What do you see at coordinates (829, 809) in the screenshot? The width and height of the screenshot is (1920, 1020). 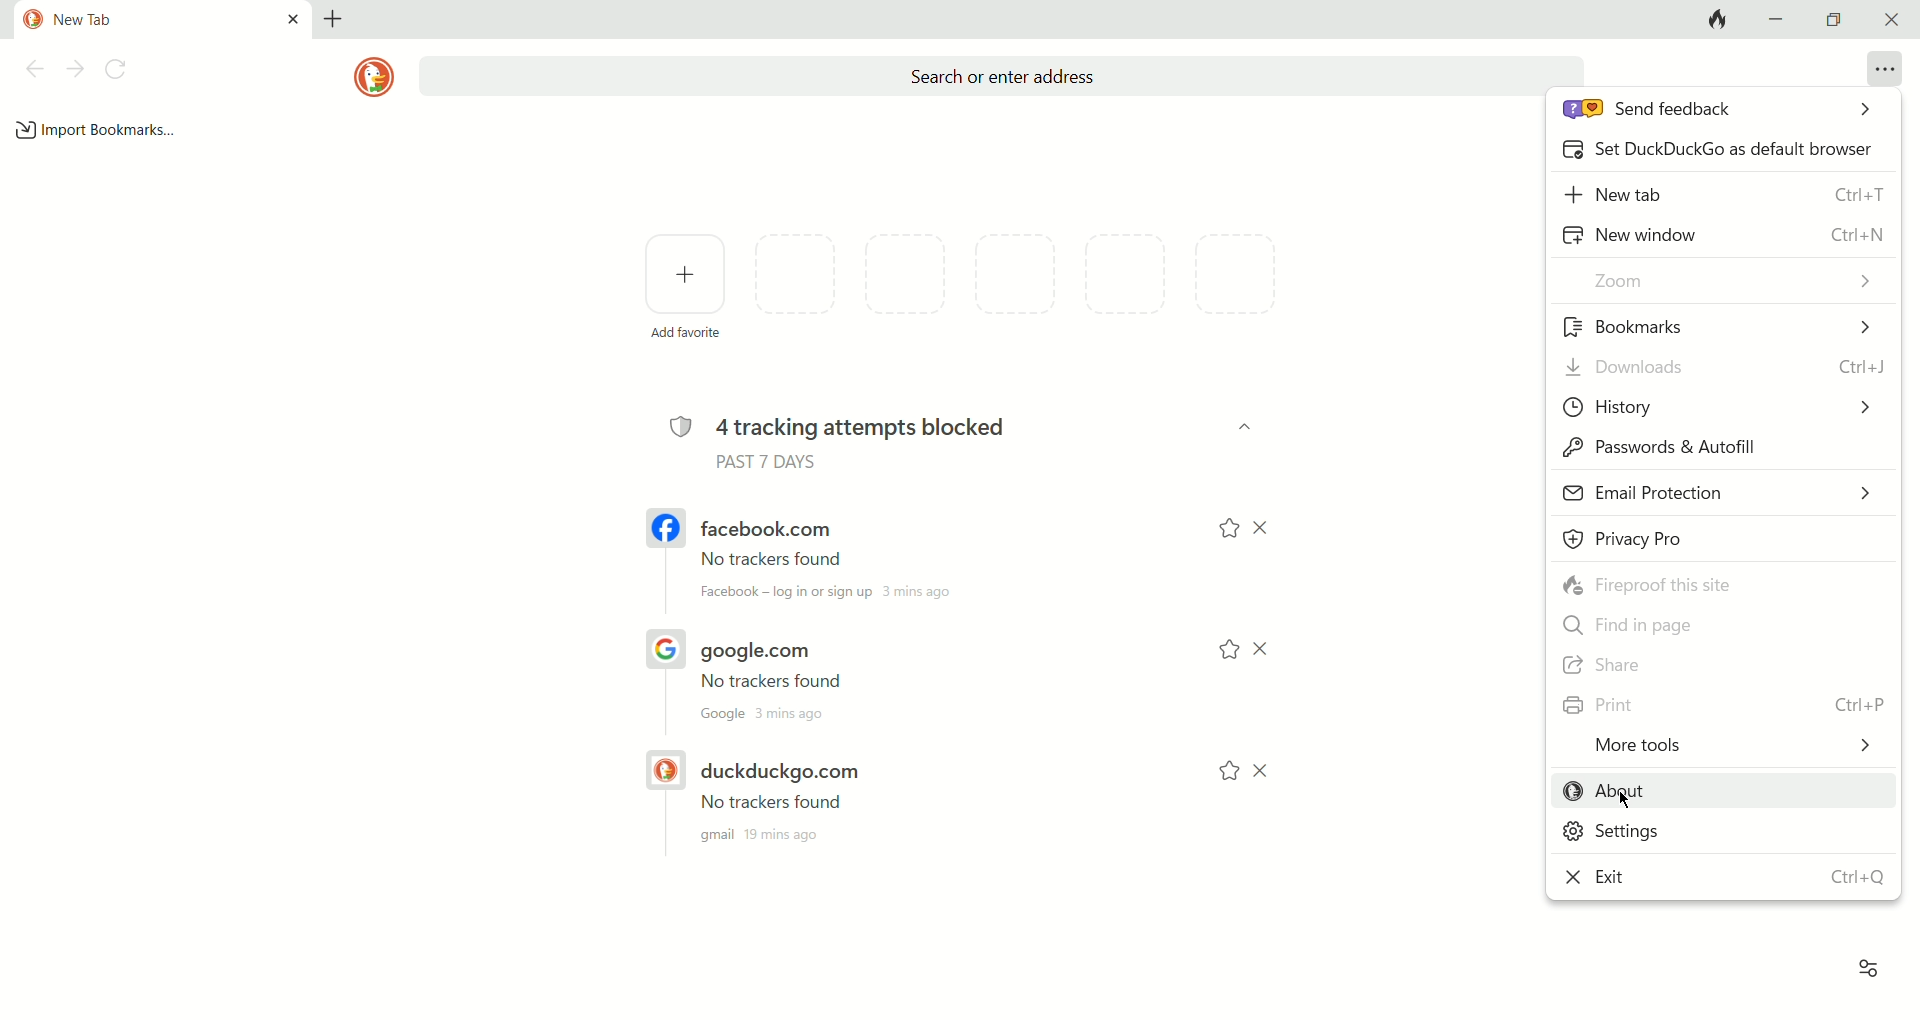 I see `Duckduckgo URL` at bounding box center [829, 809].